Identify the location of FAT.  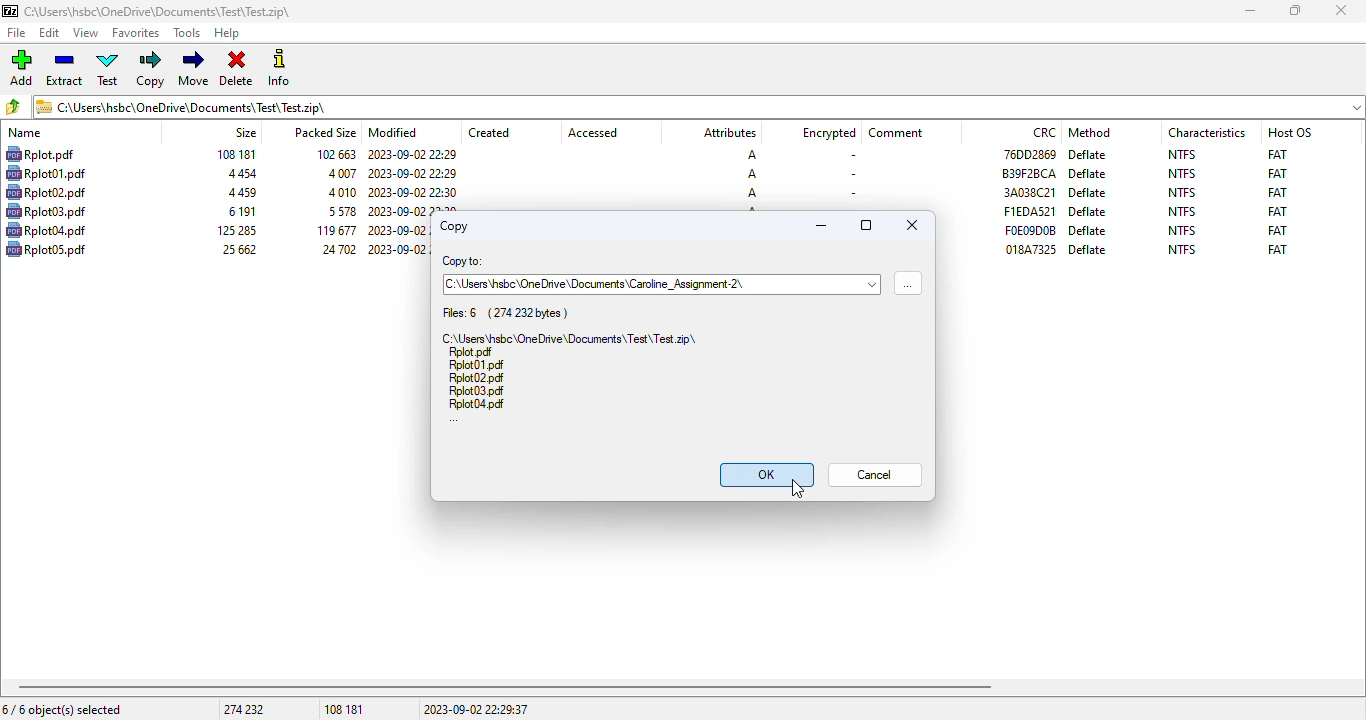
(1277, 153).